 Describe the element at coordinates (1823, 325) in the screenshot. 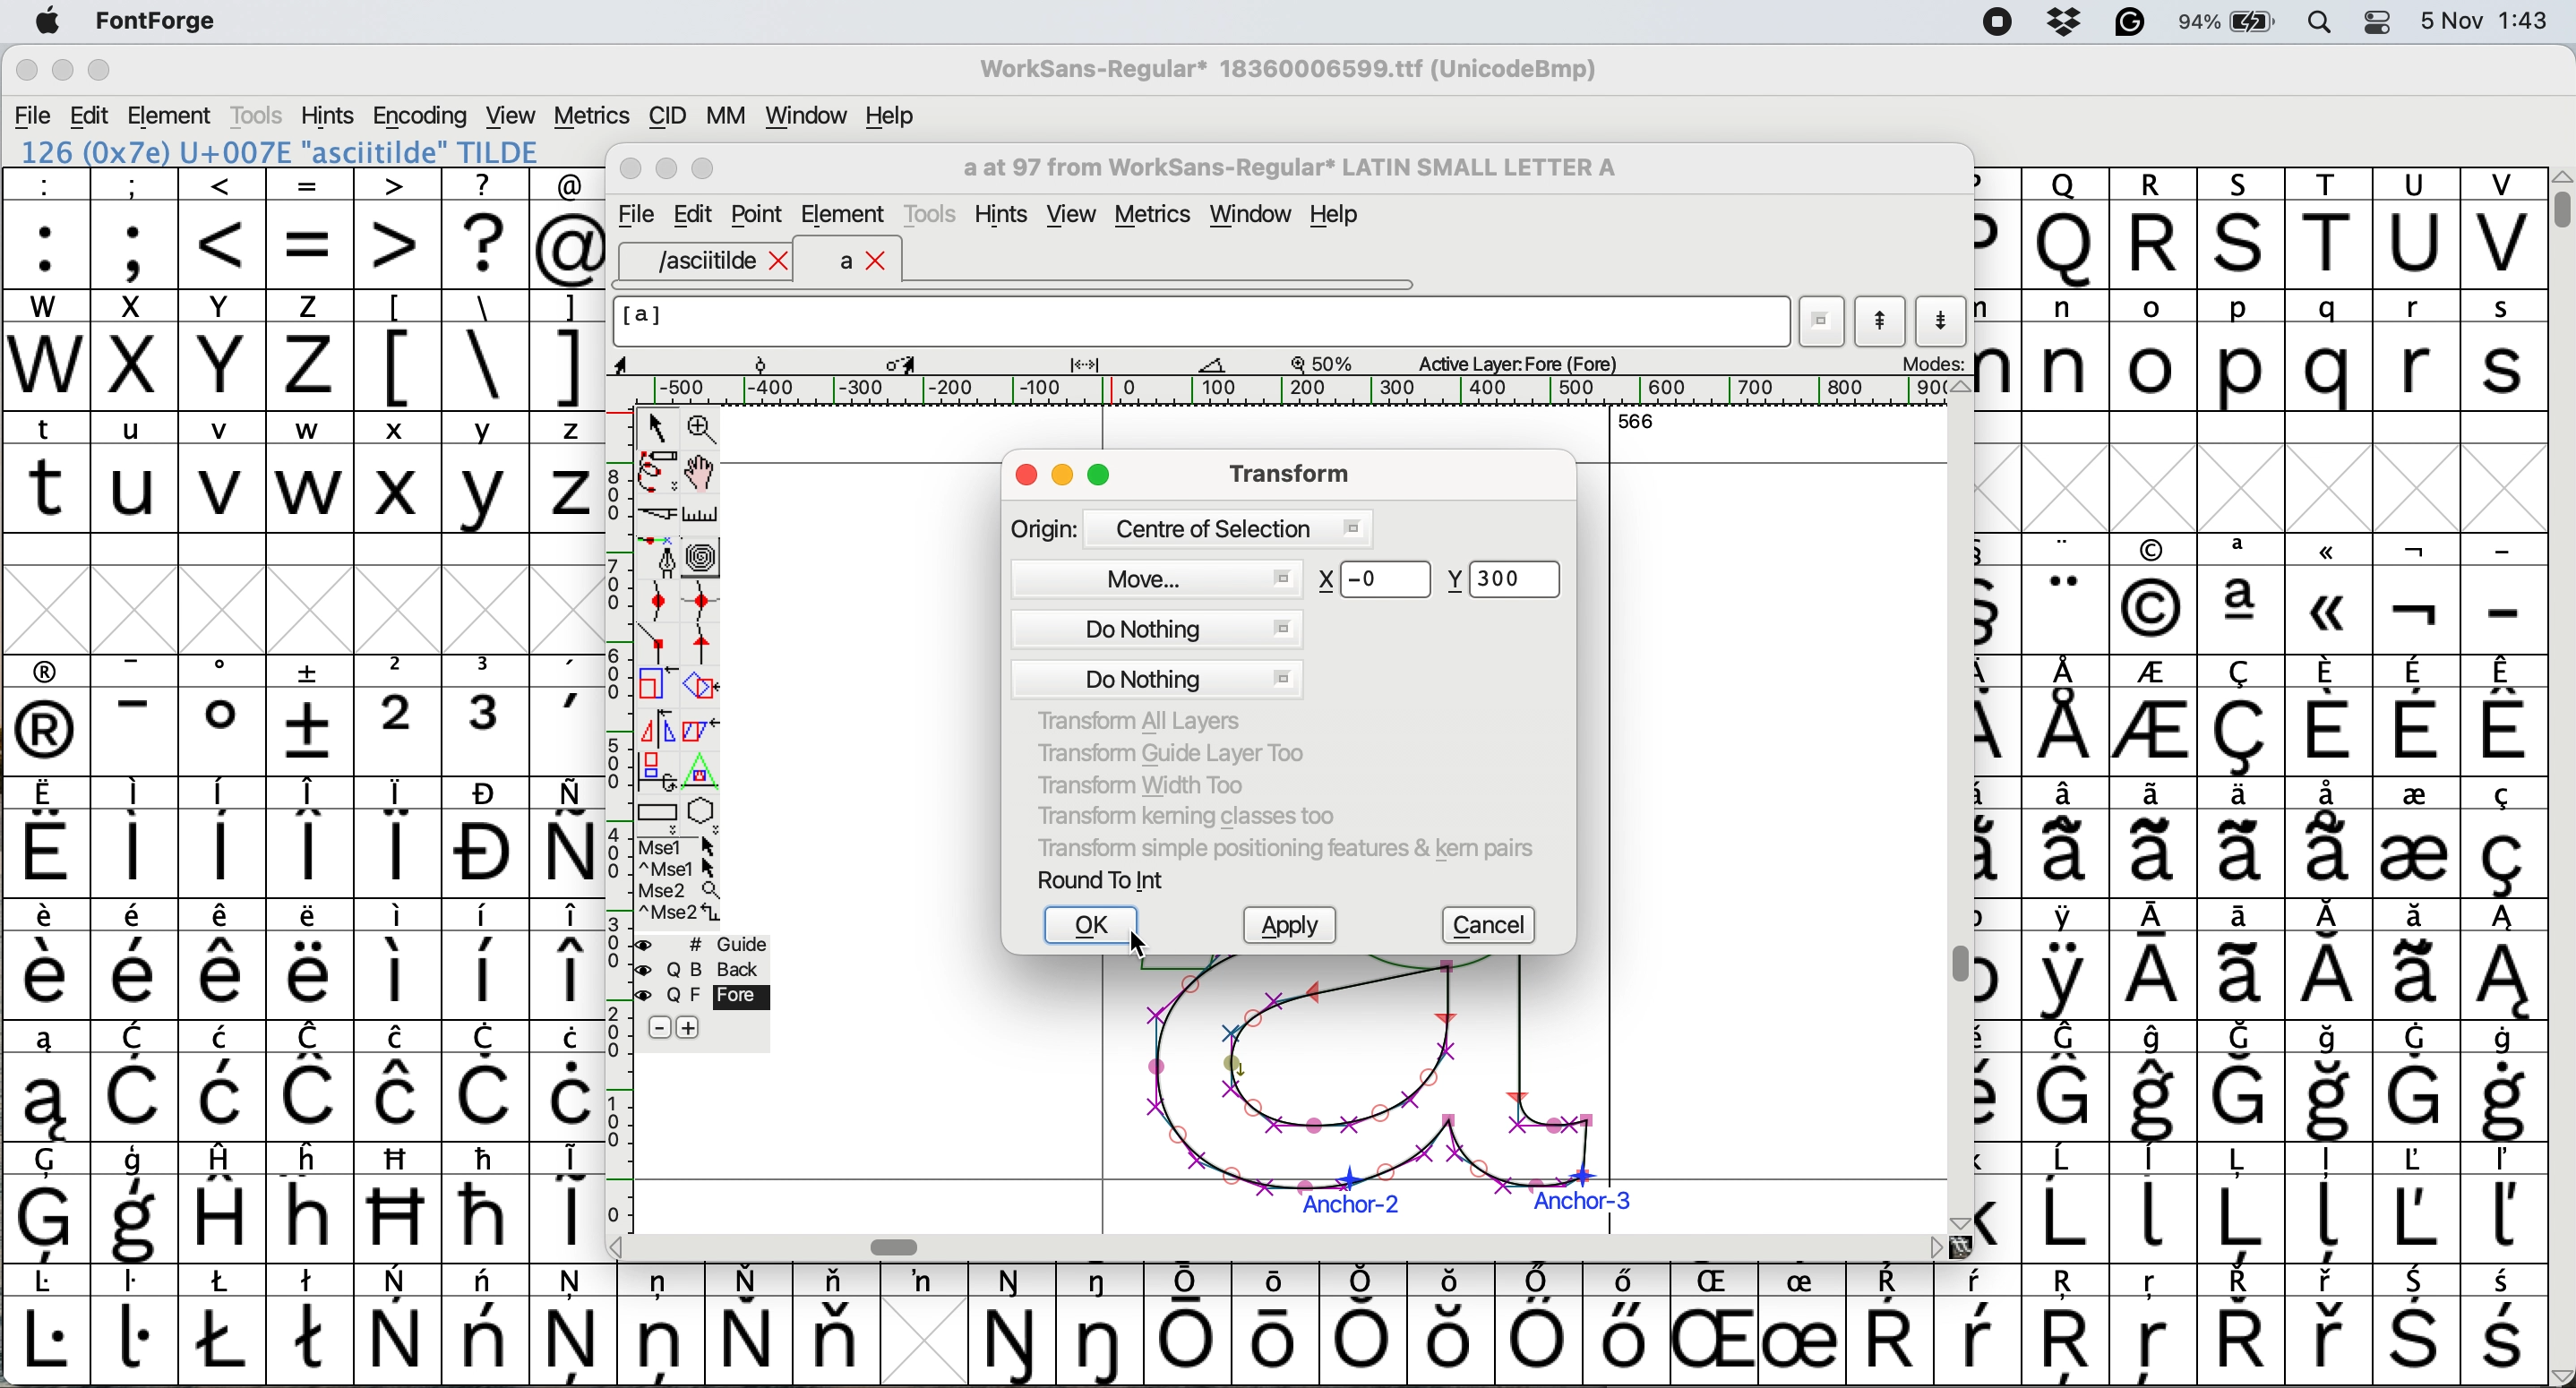

I see `current word list` at that location.